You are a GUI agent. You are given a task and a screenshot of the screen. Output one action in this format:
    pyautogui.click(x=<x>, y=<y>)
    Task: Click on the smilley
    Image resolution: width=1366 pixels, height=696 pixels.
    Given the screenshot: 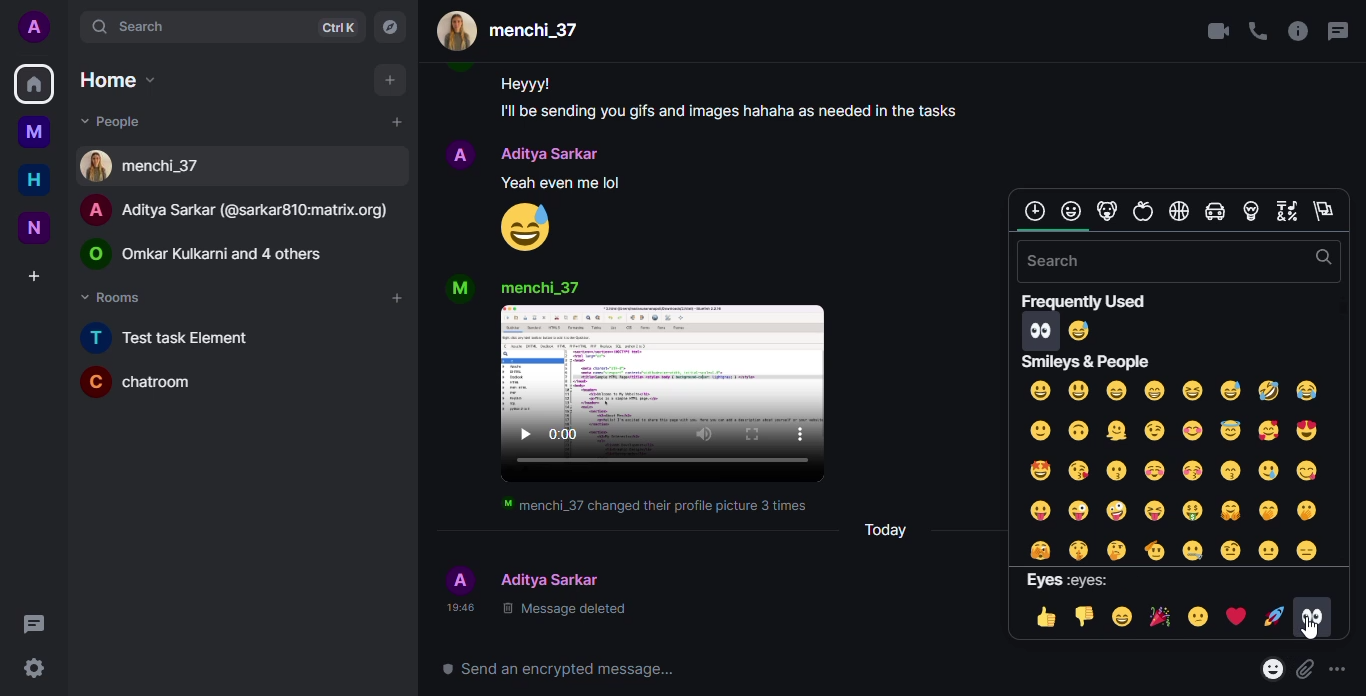 What is the action you would take?
    pyautogui.click(x=1071, y=210)
    